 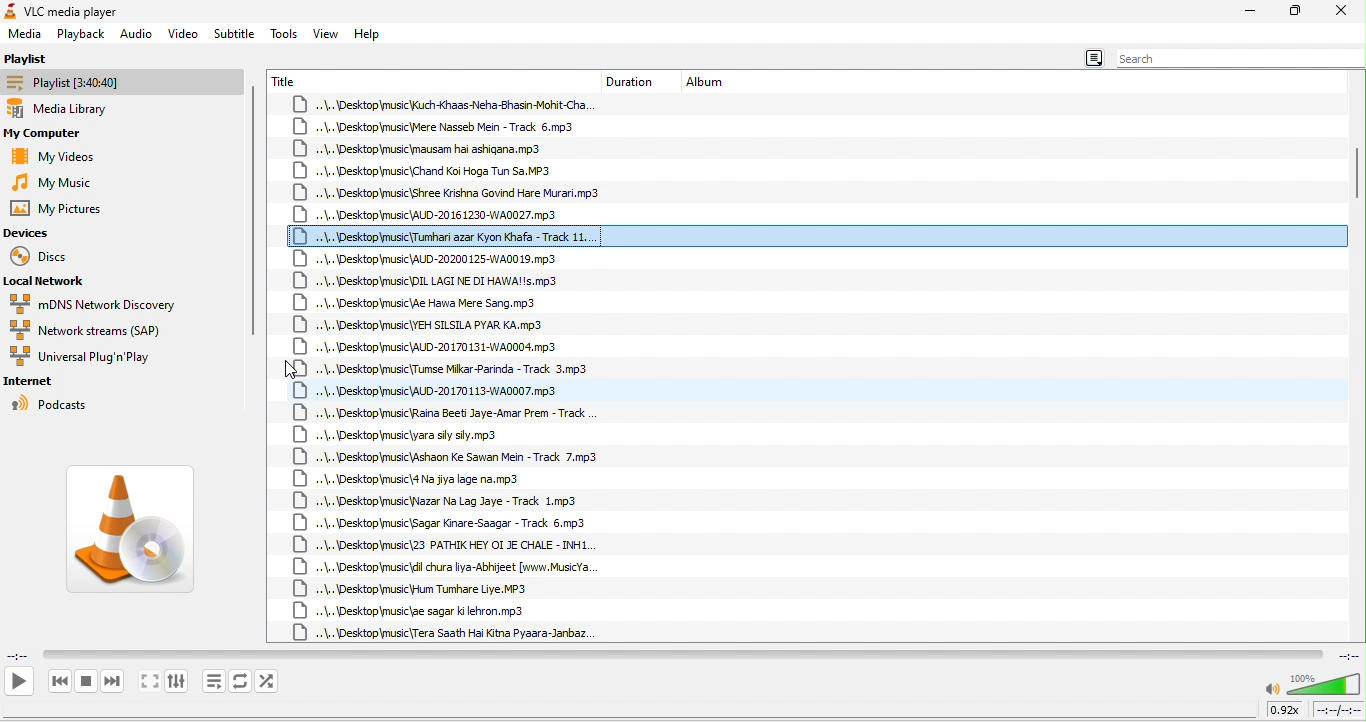 What do you see at coordinates (105, 331) in the screenshot?
I see `network streams (SAP)` at bounding box center [105, 331].